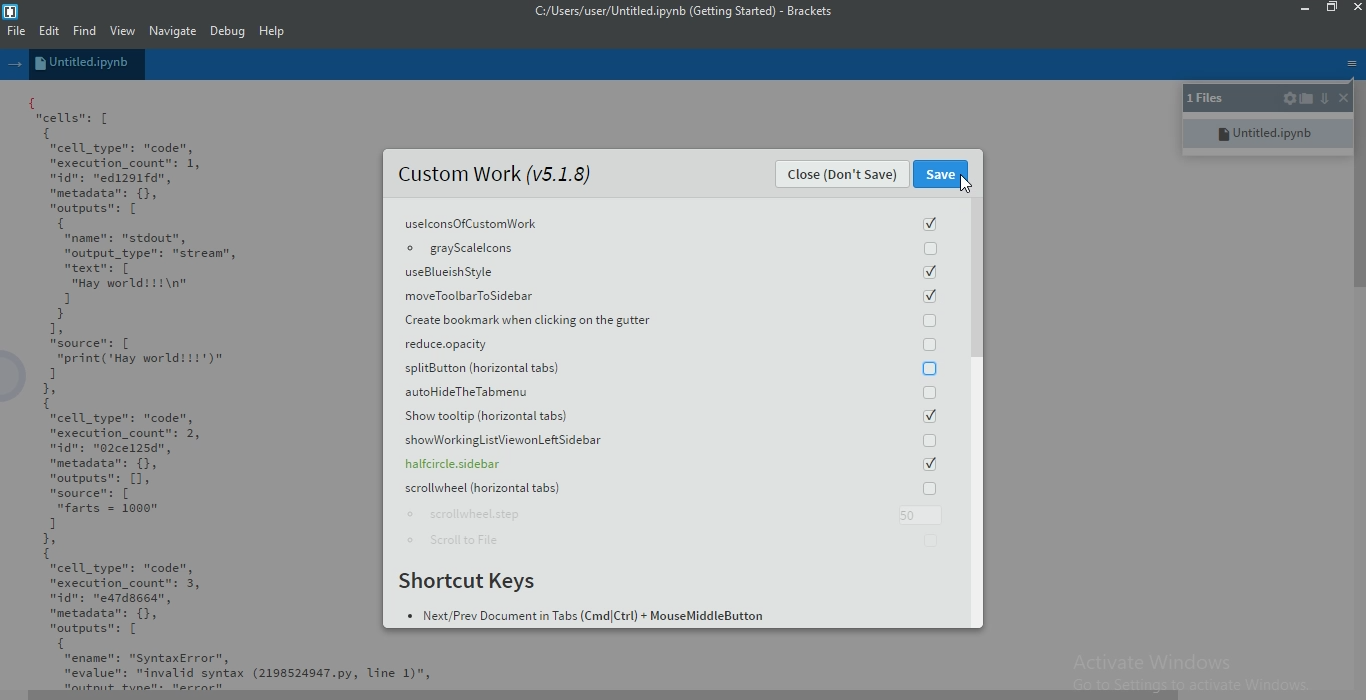 Image resolution: width=1366 pixels, height=700 pixels. I want to click on showWorkingListViewonLeft Sidebar, so click(674, 441).